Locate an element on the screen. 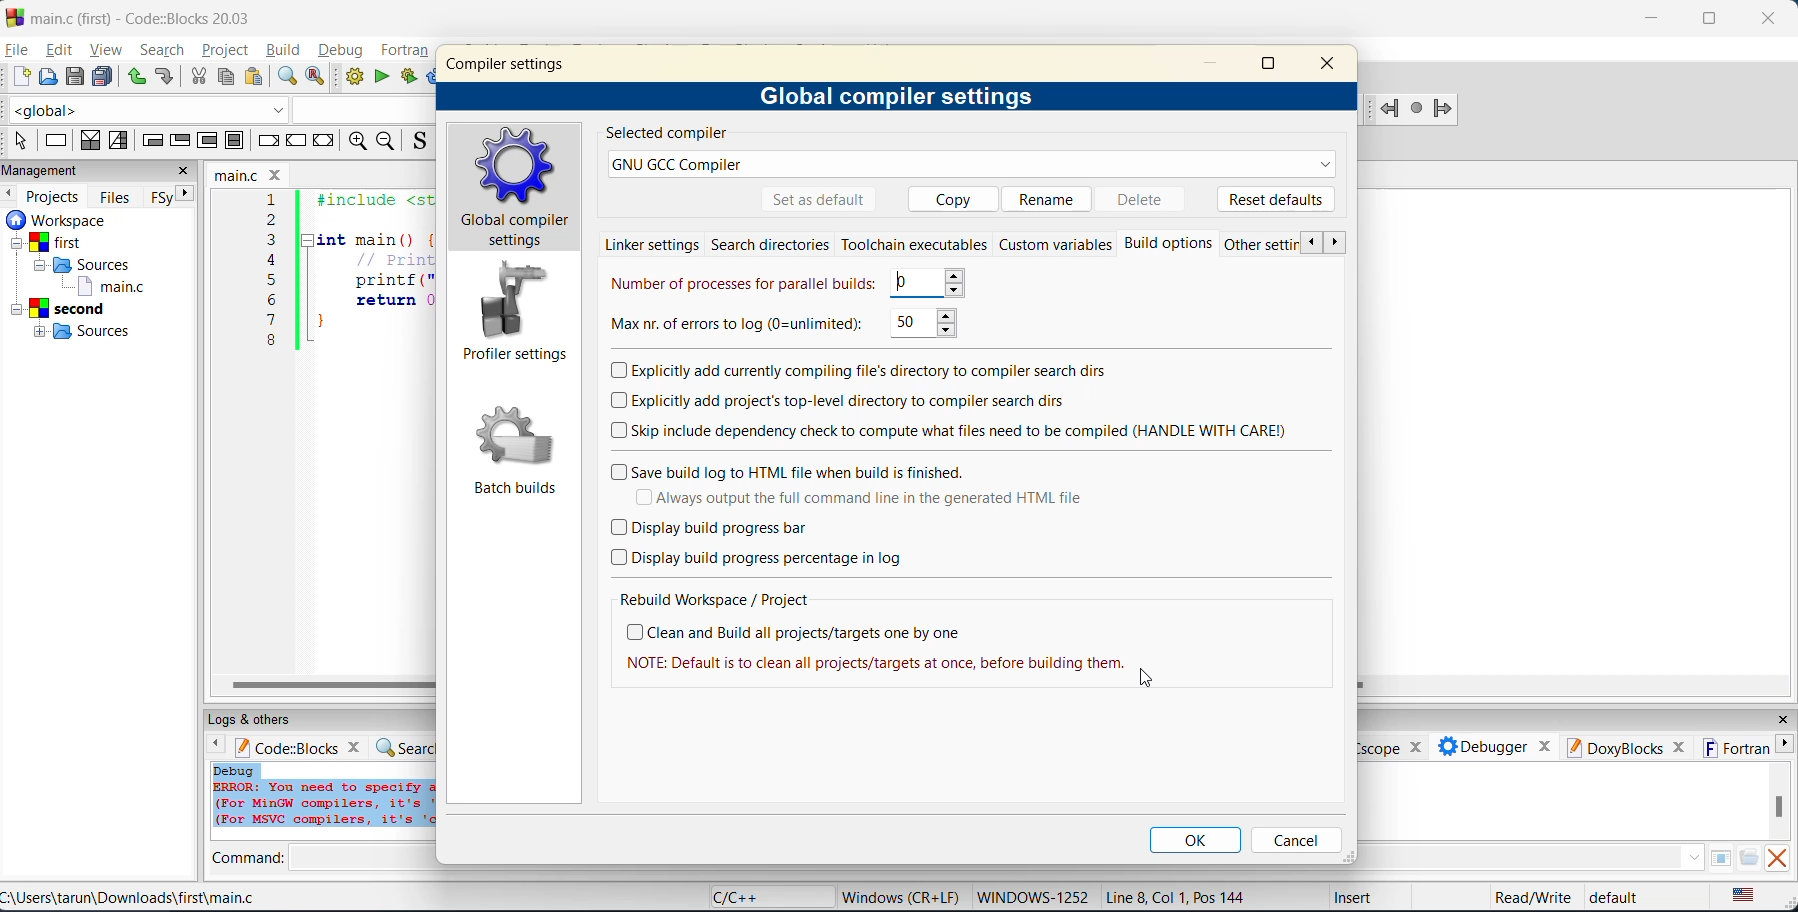 This screenshot has height=912, width=1798. toolchain executables is located at coordinates (914, 245).